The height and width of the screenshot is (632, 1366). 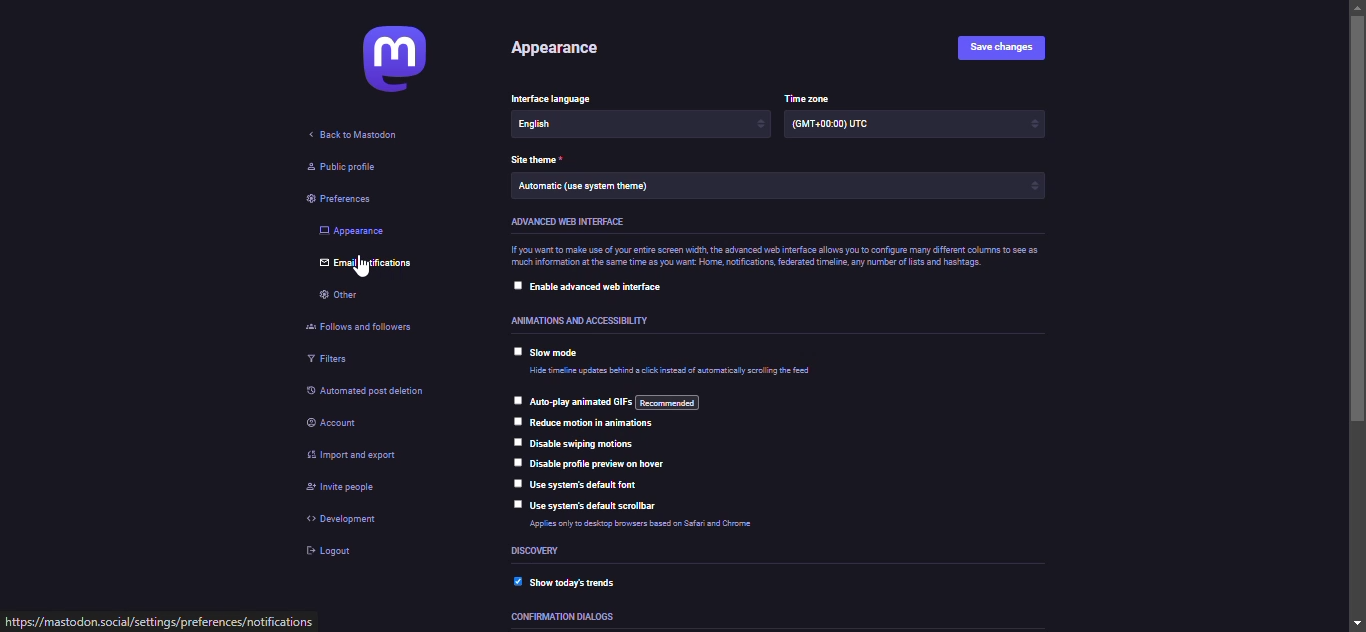 I want to click on filters, so click(x=332, y=358).